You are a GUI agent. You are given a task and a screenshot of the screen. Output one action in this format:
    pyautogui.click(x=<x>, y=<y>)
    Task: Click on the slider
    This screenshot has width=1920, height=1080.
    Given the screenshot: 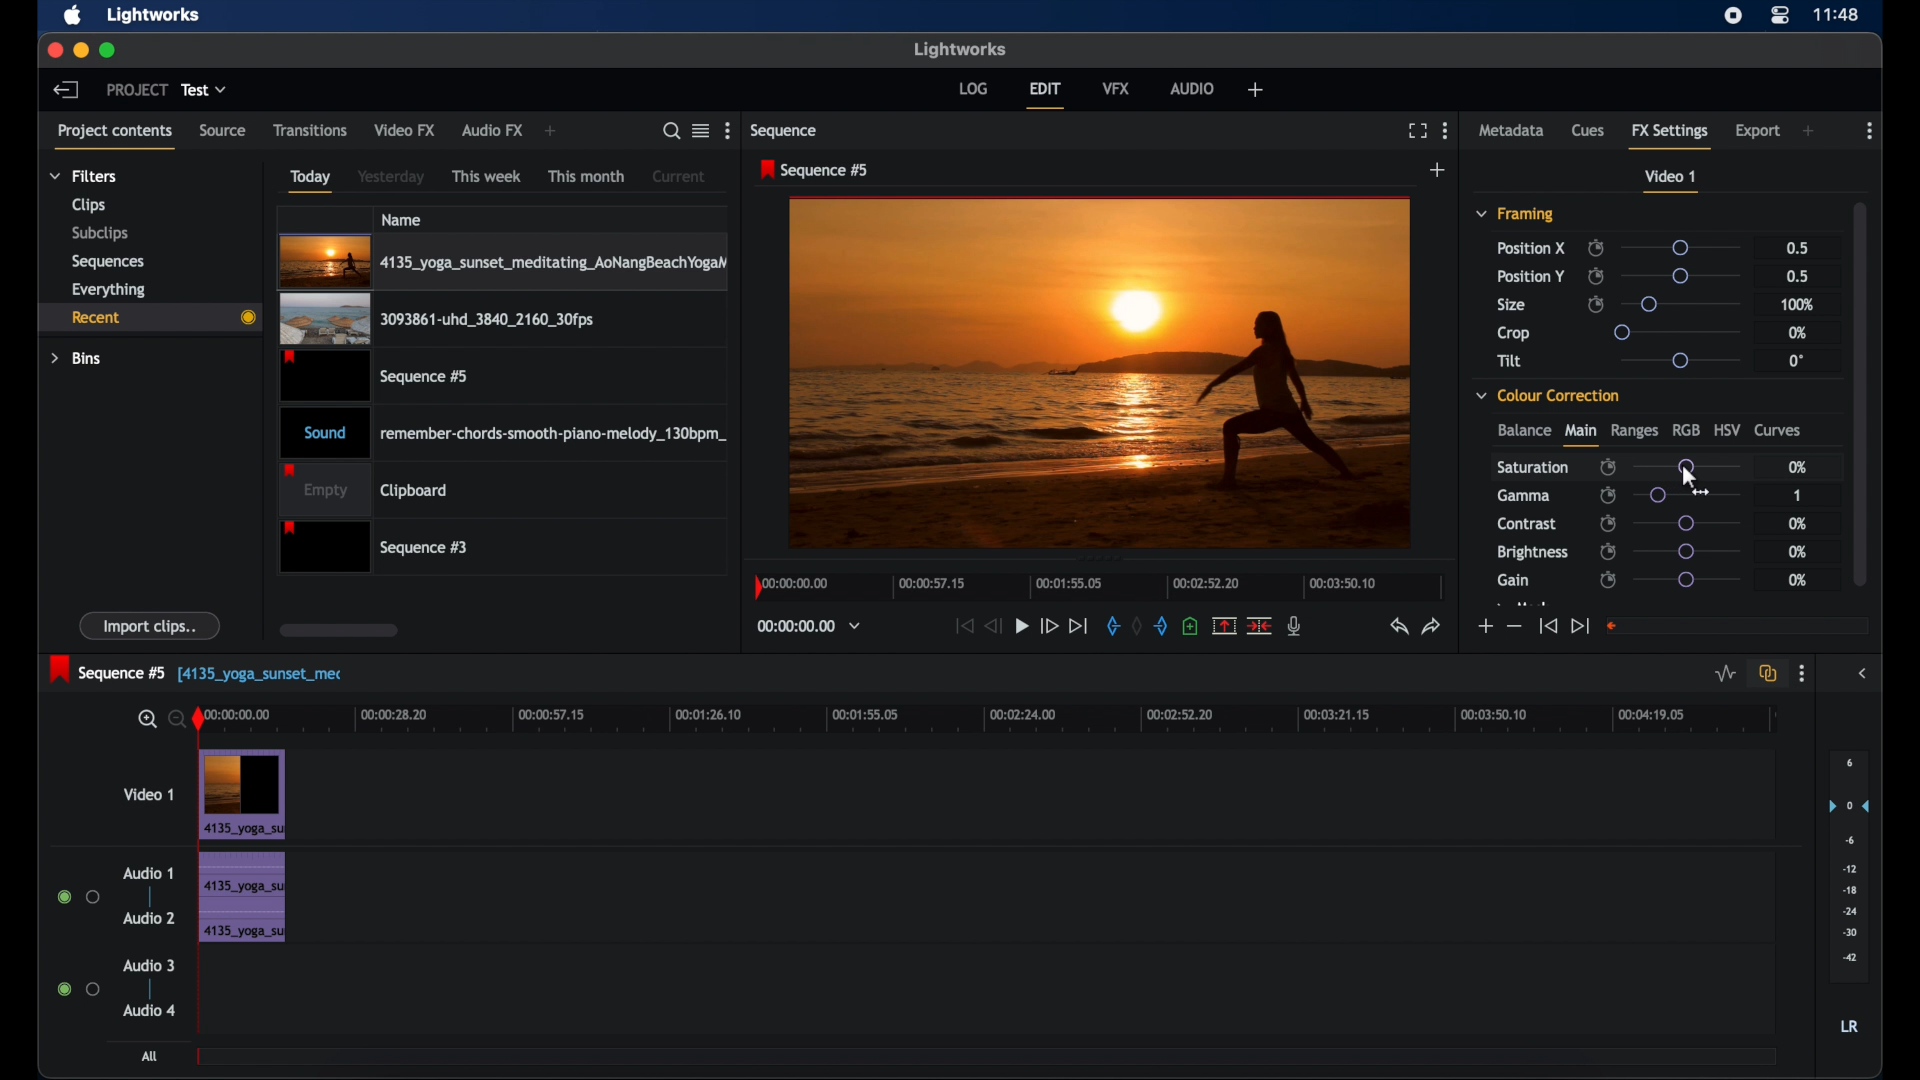 What is the action you would take?
    pyautogui.click(x=1693, y=495)
    